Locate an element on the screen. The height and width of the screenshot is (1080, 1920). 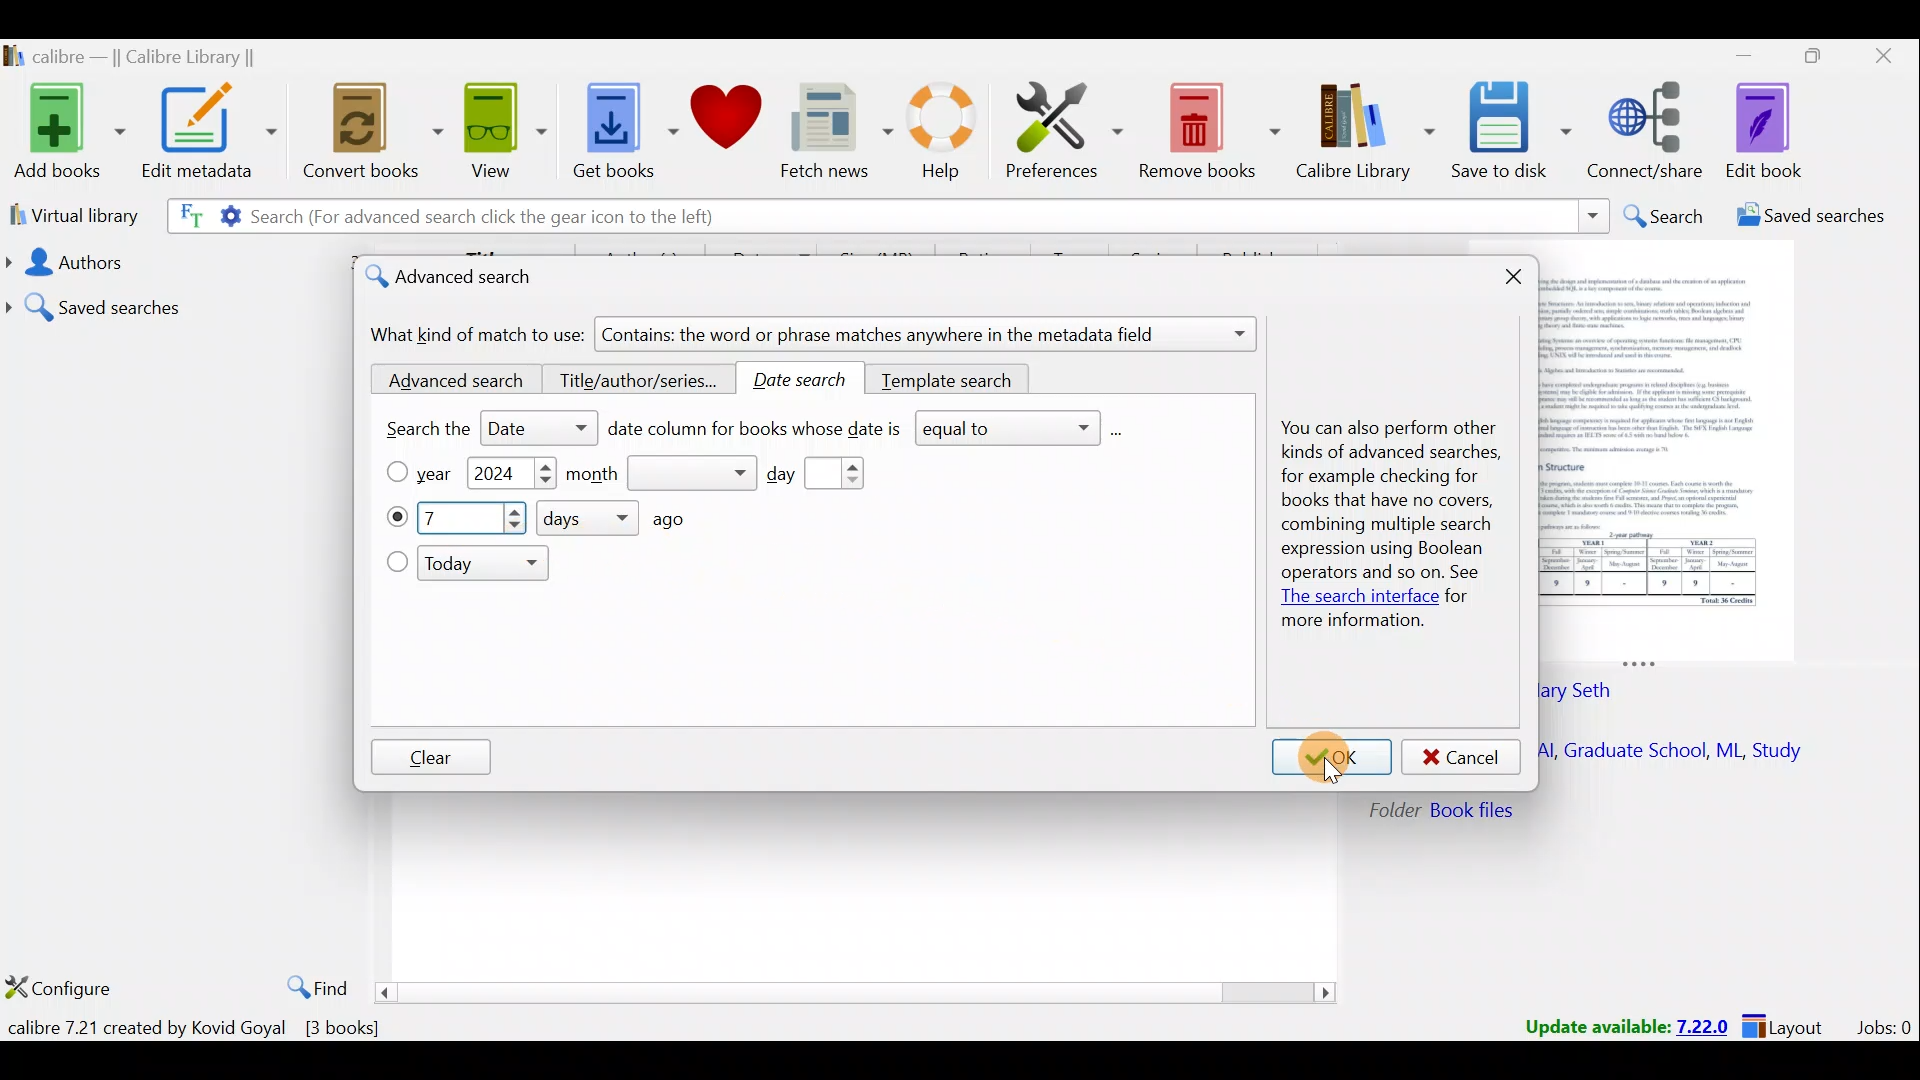
Advanced search is located at coordinates (467, 280).